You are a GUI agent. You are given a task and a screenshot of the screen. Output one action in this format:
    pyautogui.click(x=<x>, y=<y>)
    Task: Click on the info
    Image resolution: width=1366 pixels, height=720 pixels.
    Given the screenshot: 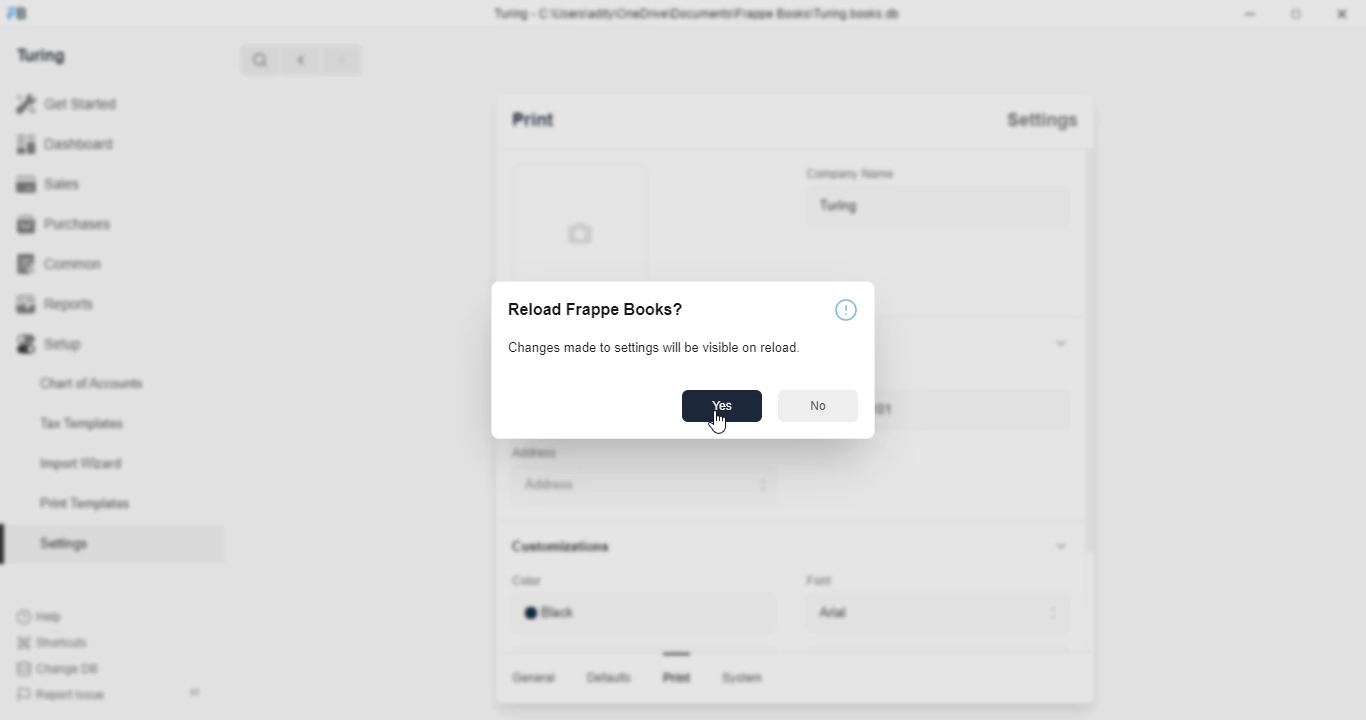 What is the action you would take?
    pyautogui.click(x=844, y=311)
    